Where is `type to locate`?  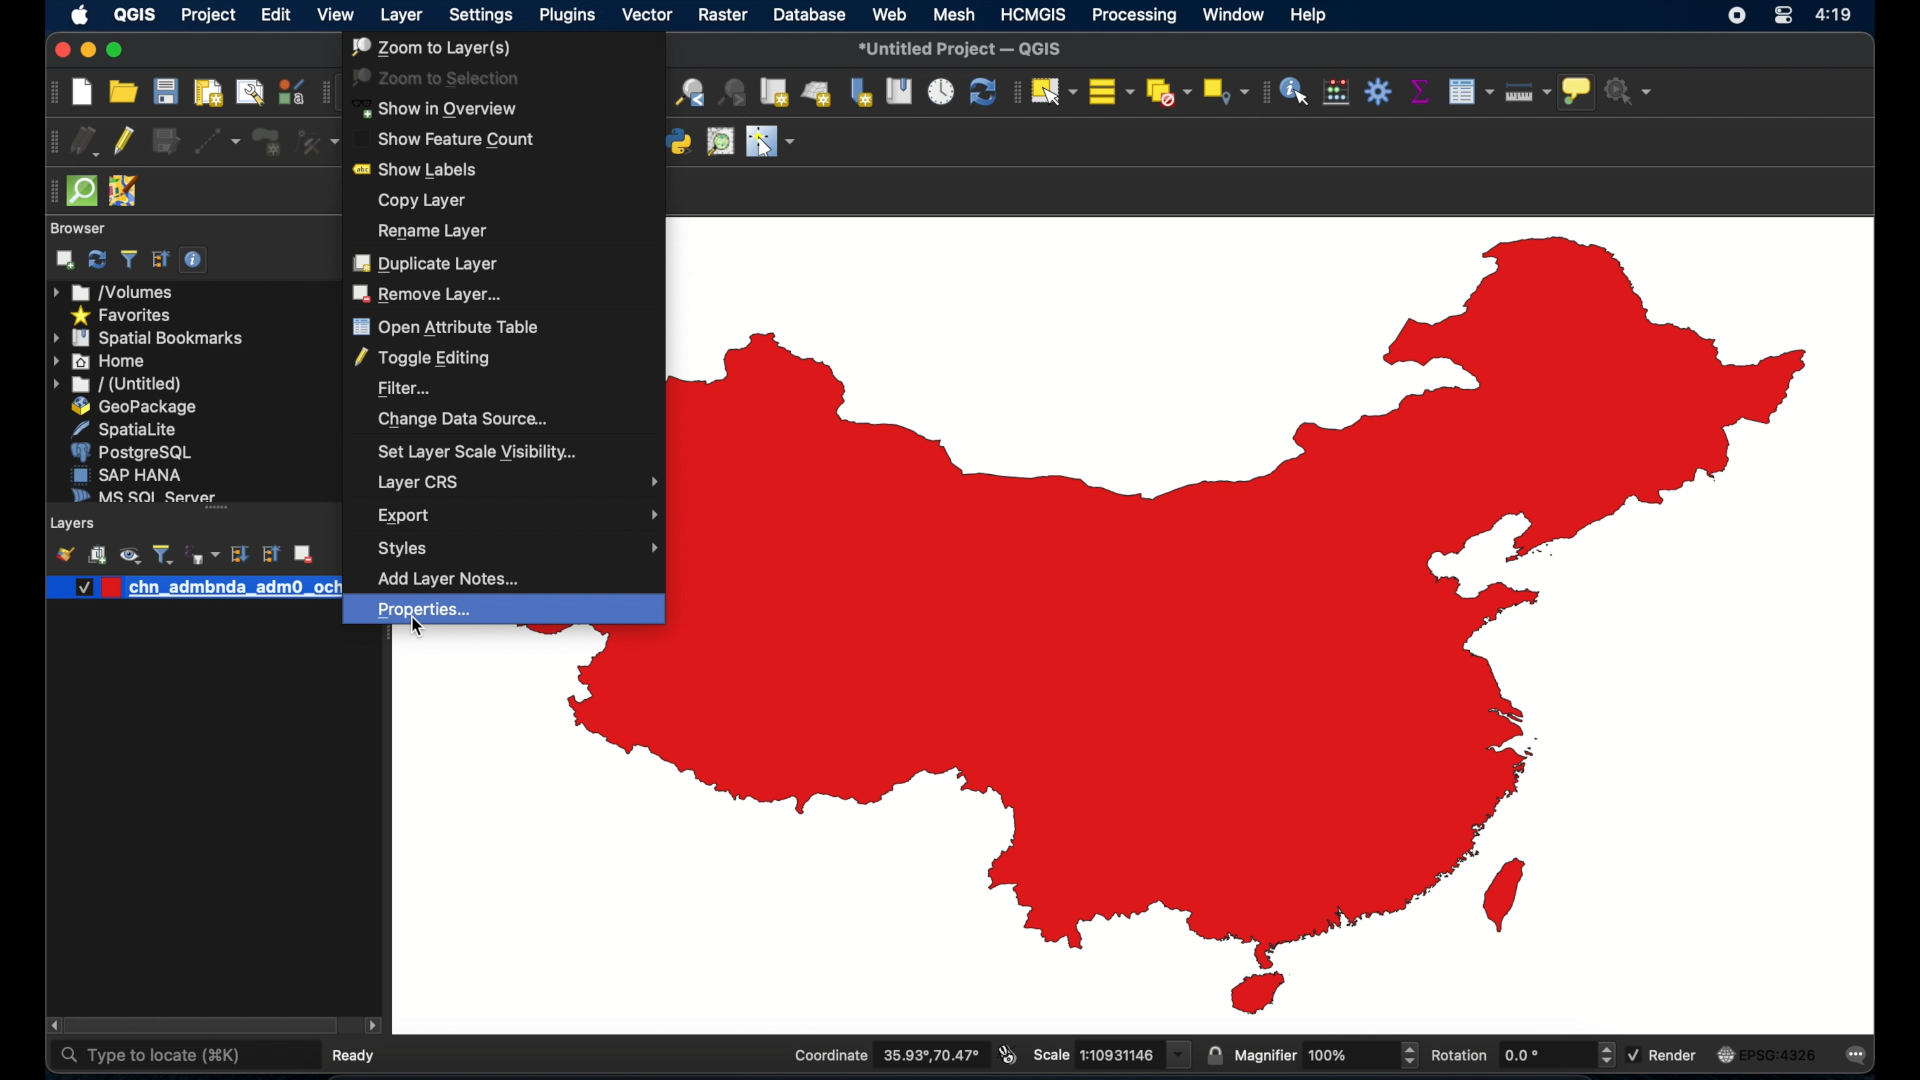
type to locate is located at coordinates (150, 1056).